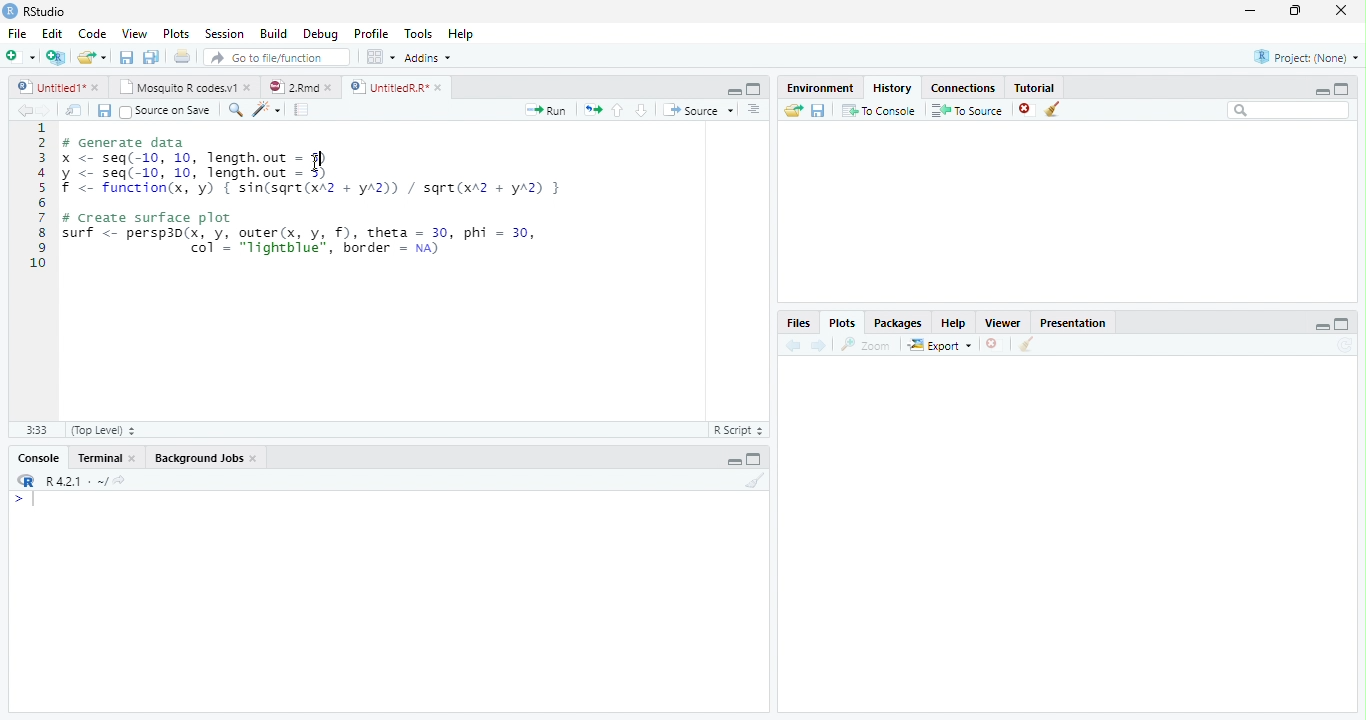 The height and width of the screenshot is (720, 1366). Describe the element at coordinates (273, 33) in the screenshot. I see `Build` at that location.